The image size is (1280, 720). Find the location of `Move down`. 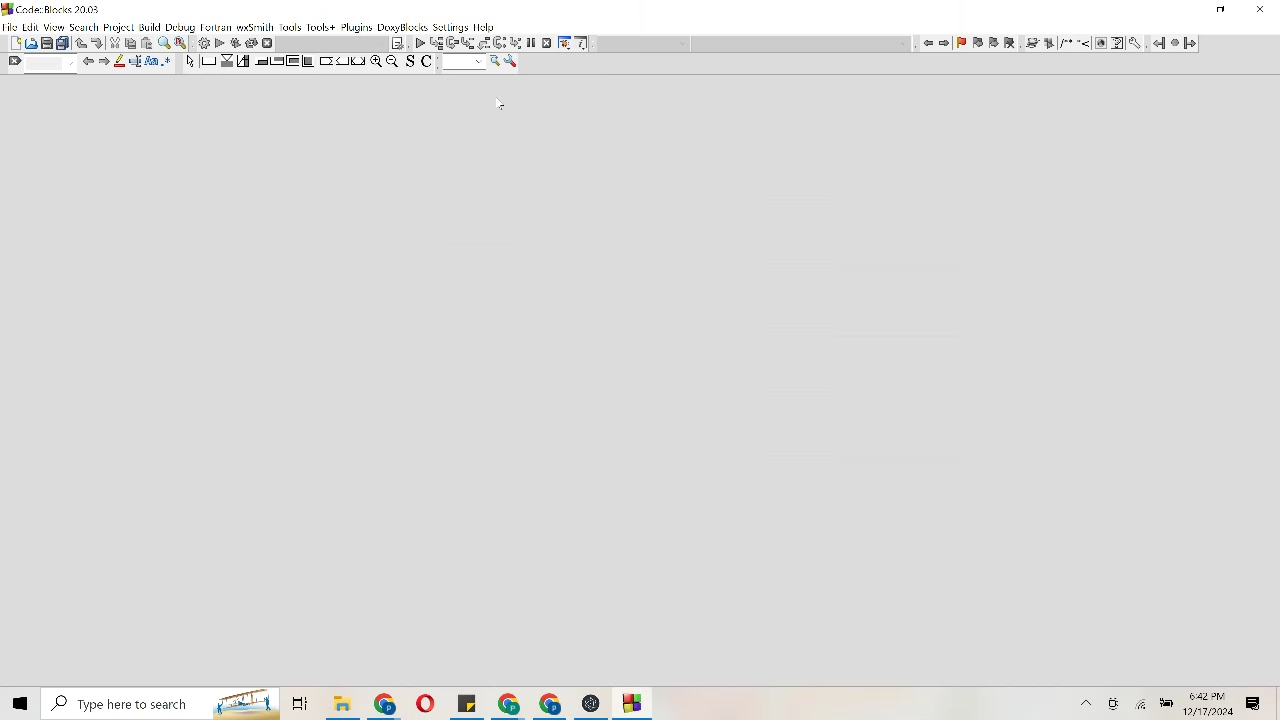

Move down is located at coordinates (98, 43).